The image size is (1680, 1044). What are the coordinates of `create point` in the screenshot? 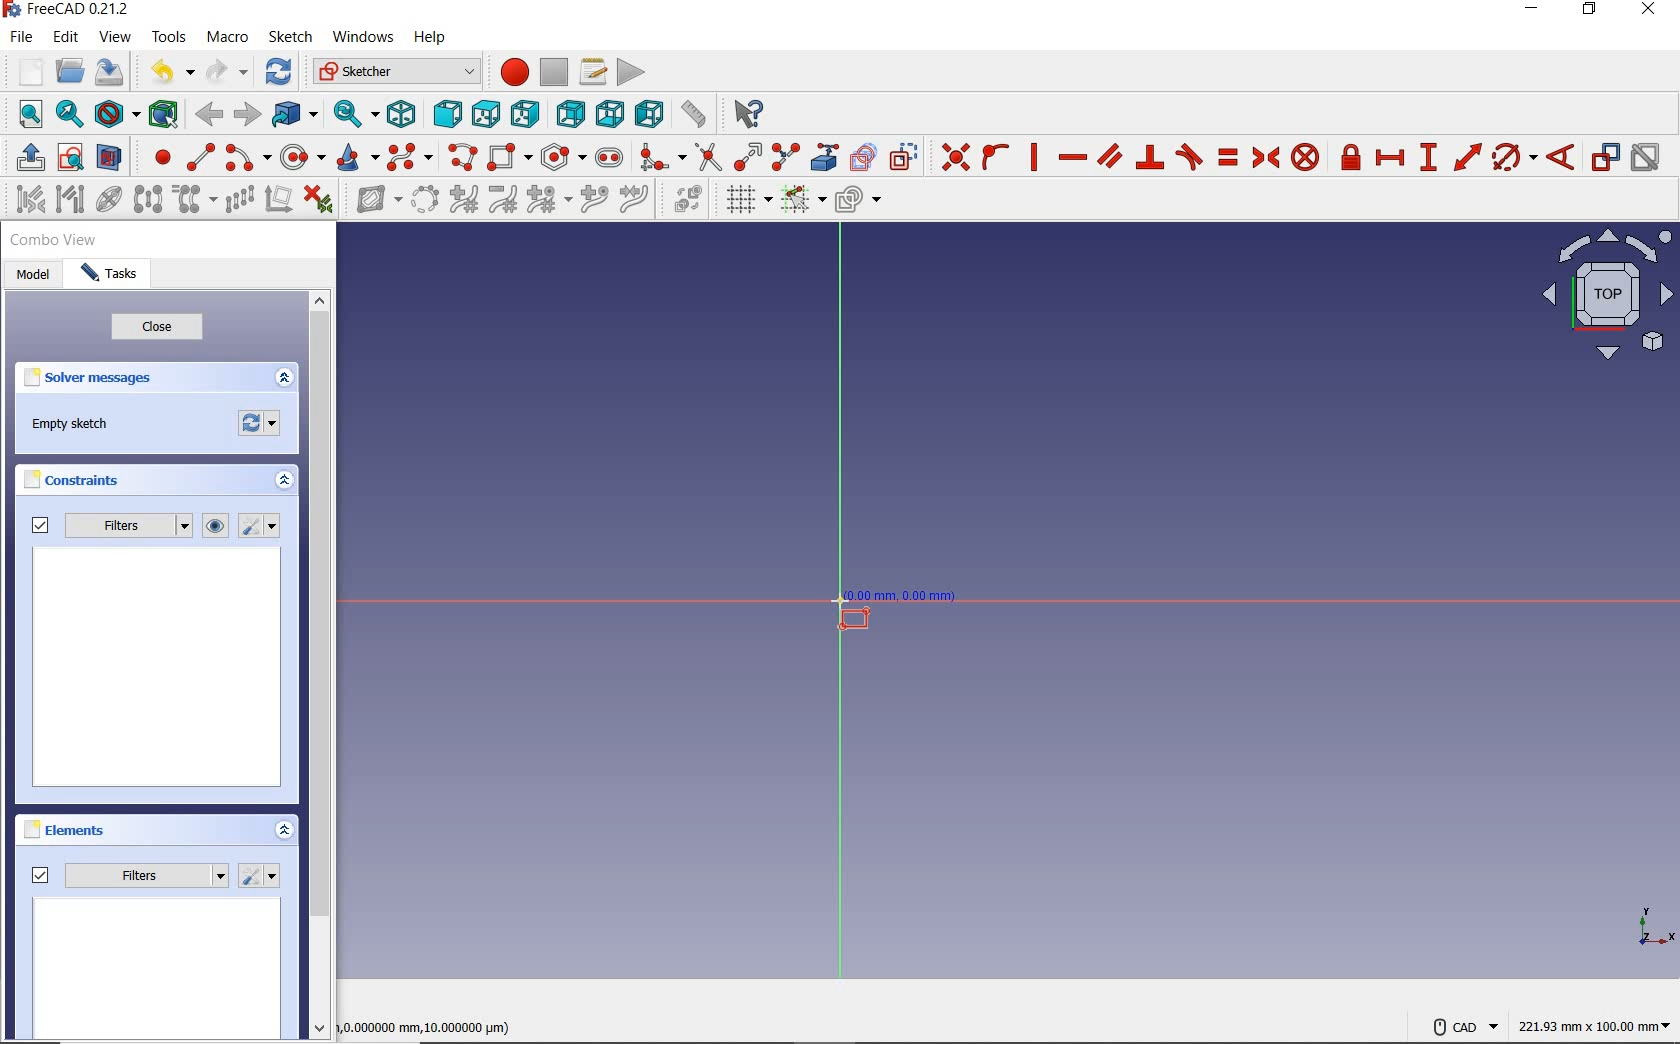 It's located at (159, 157).